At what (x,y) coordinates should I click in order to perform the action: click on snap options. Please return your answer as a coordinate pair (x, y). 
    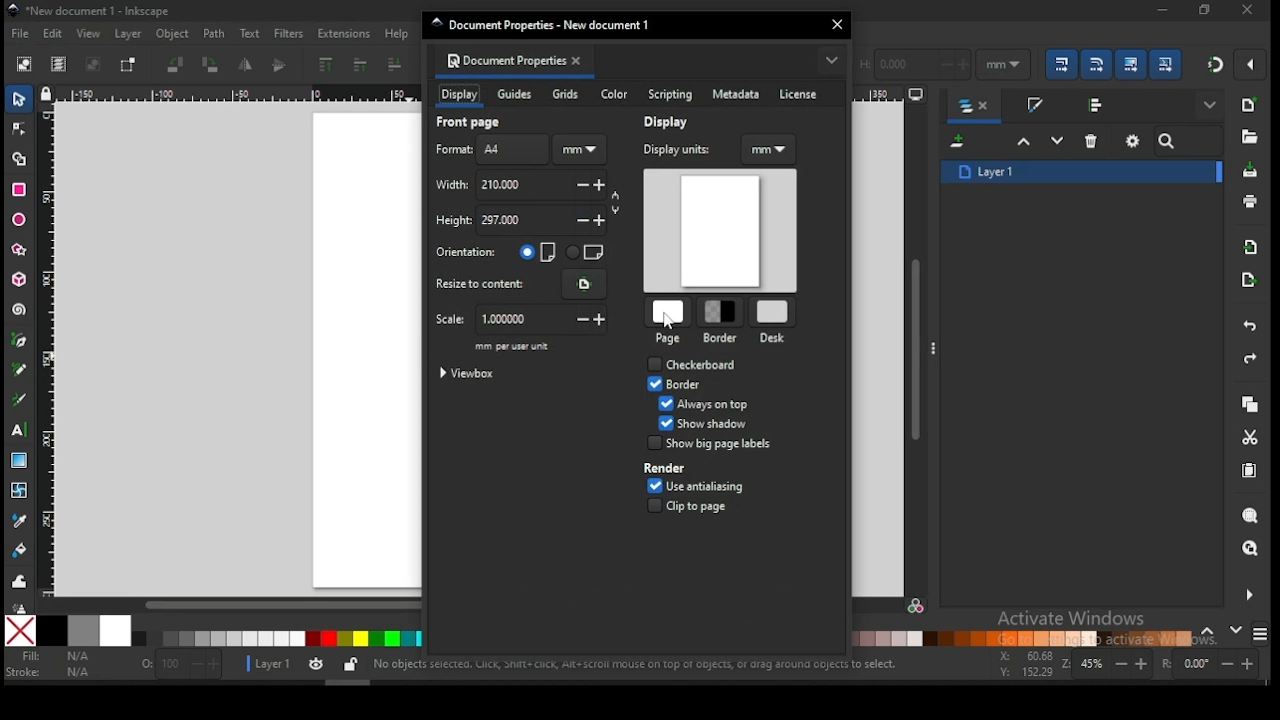
    Looking at the image, I should click on (1252, 64).